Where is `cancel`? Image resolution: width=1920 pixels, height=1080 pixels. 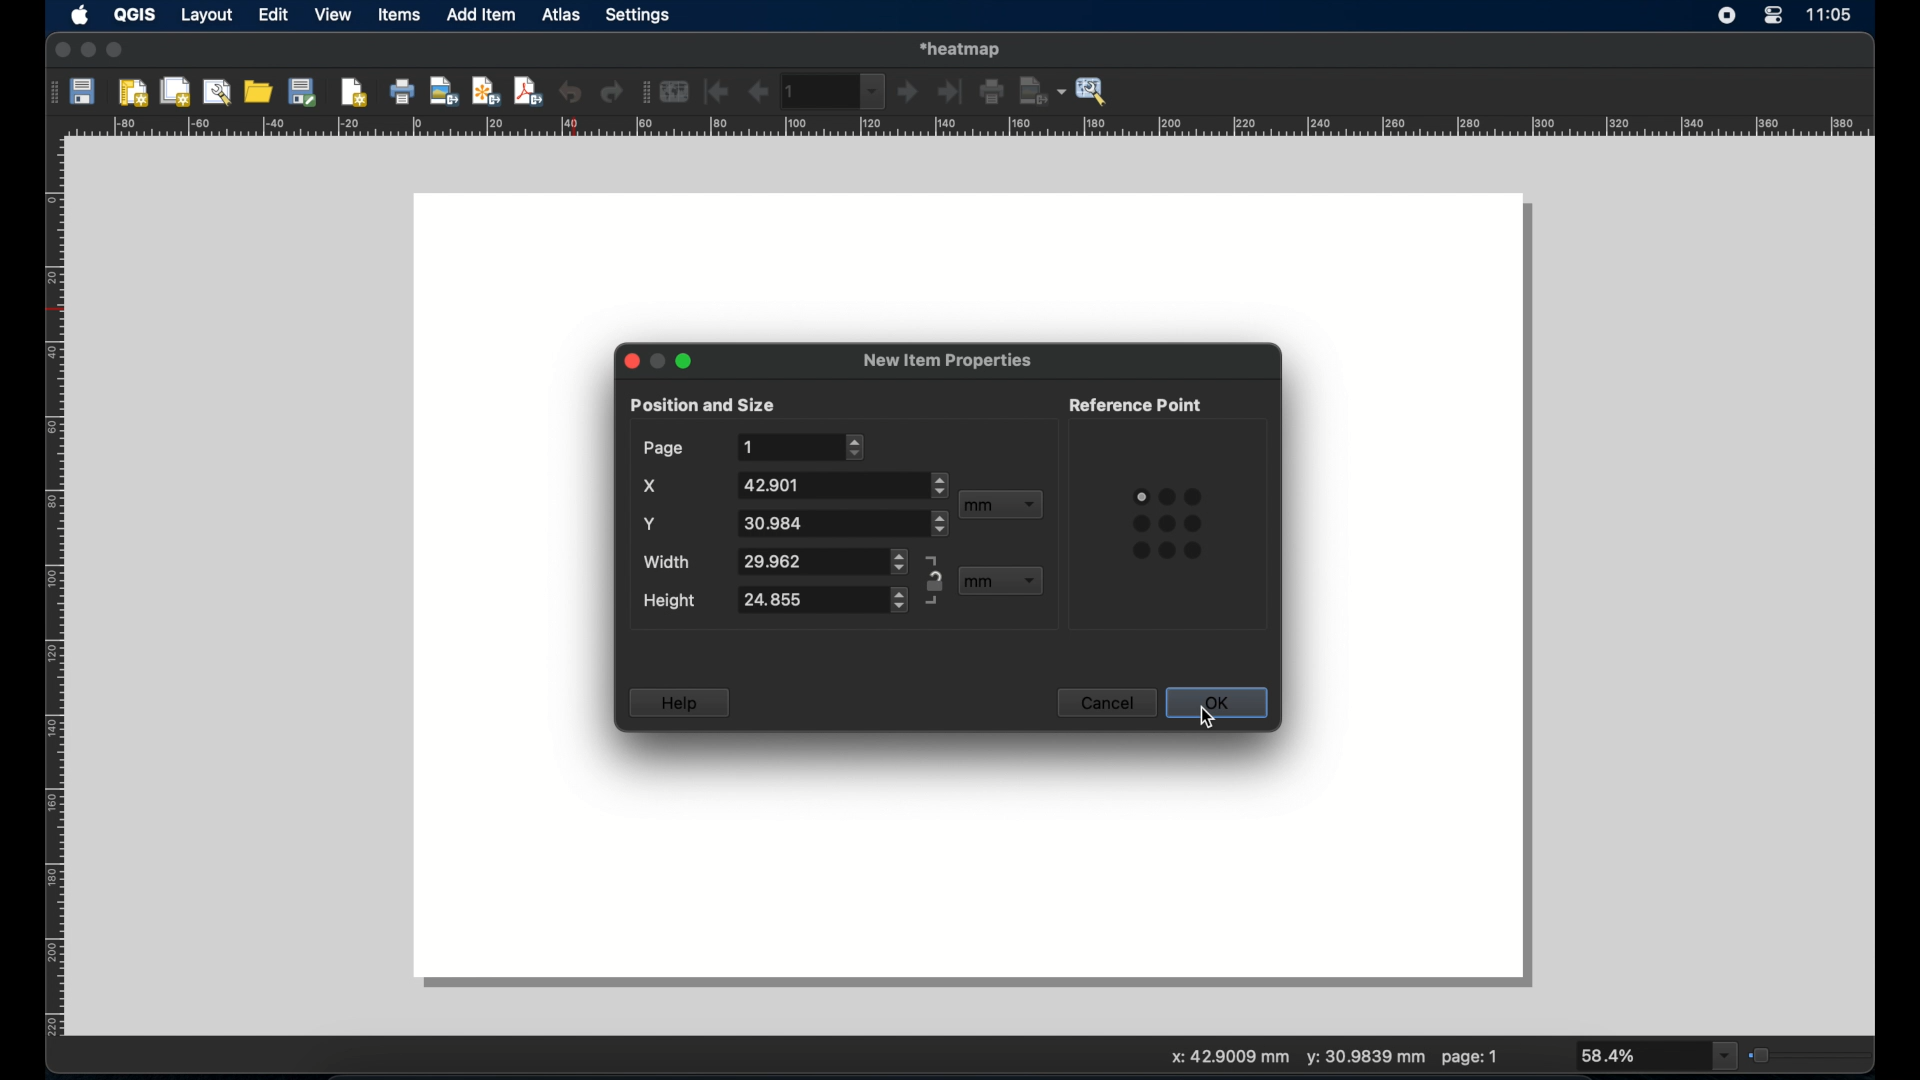
cancel is located at coordinates (1109, 705).